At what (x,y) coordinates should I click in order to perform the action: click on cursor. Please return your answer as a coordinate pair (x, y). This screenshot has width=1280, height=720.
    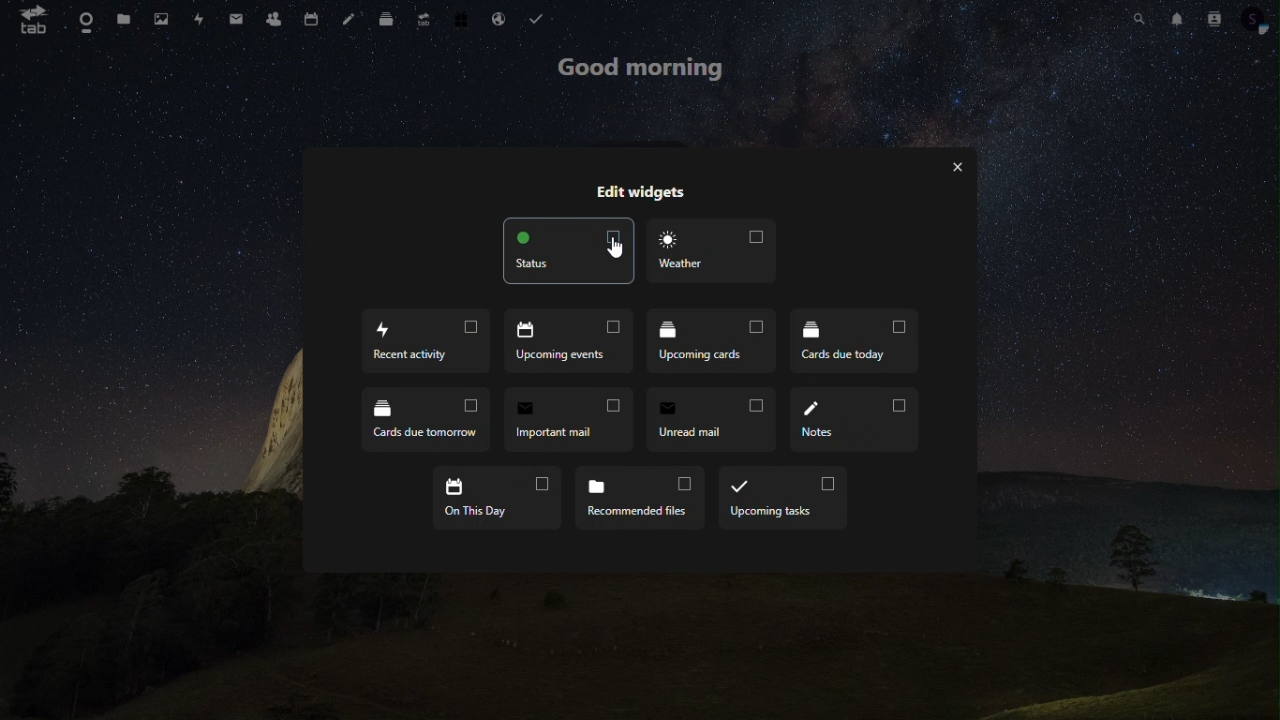
    Looking at the image, I should click on (614, 246).